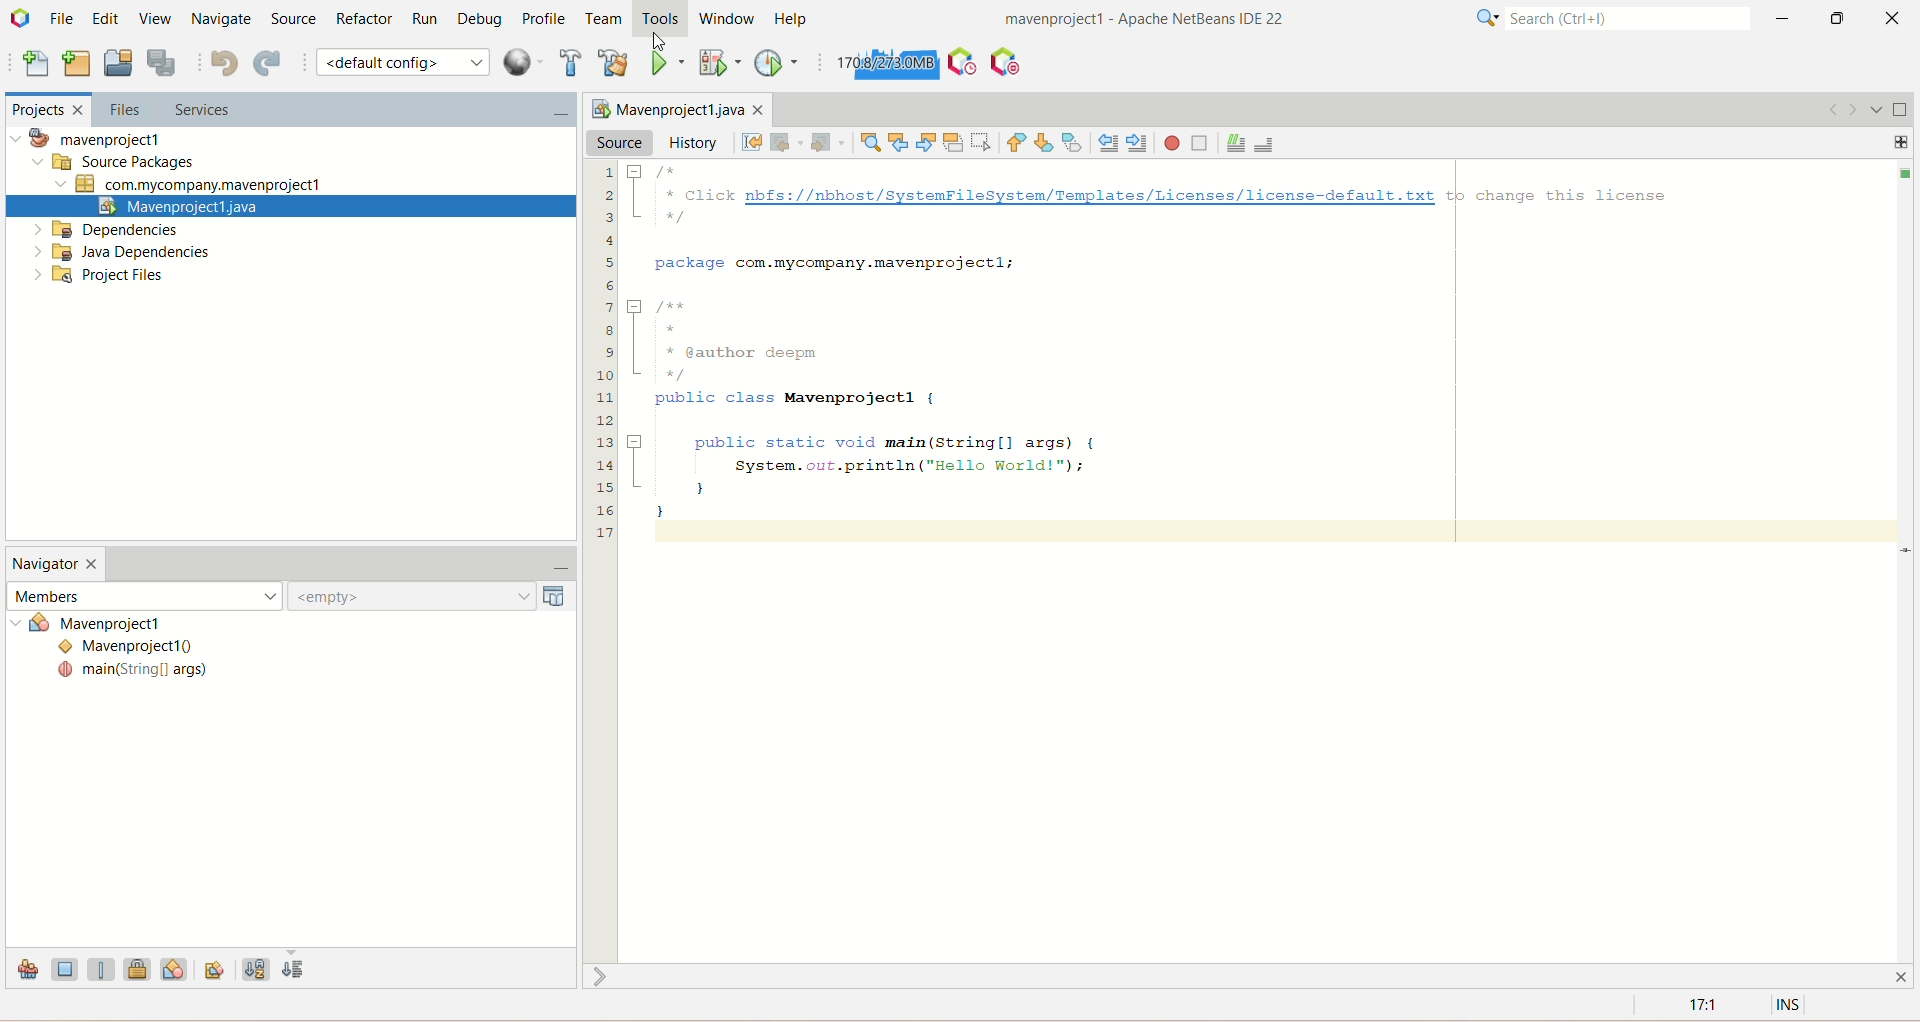 The width and height of the screenshot is (1920, 1022). Describe the element at coordinates (962, 62) in the screenshot. I see `profile IDE` at that location.